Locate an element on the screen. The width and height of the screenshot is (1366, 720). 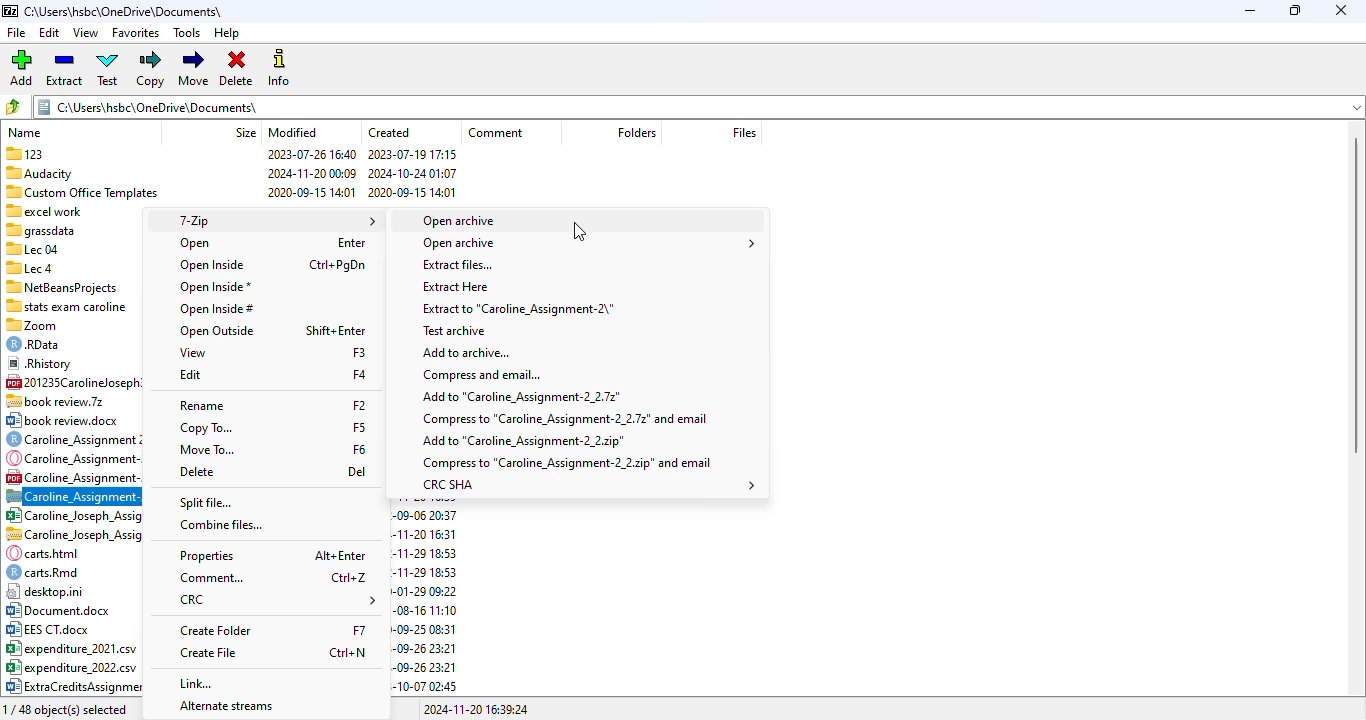
open archive is located at coordinates (459, 221).